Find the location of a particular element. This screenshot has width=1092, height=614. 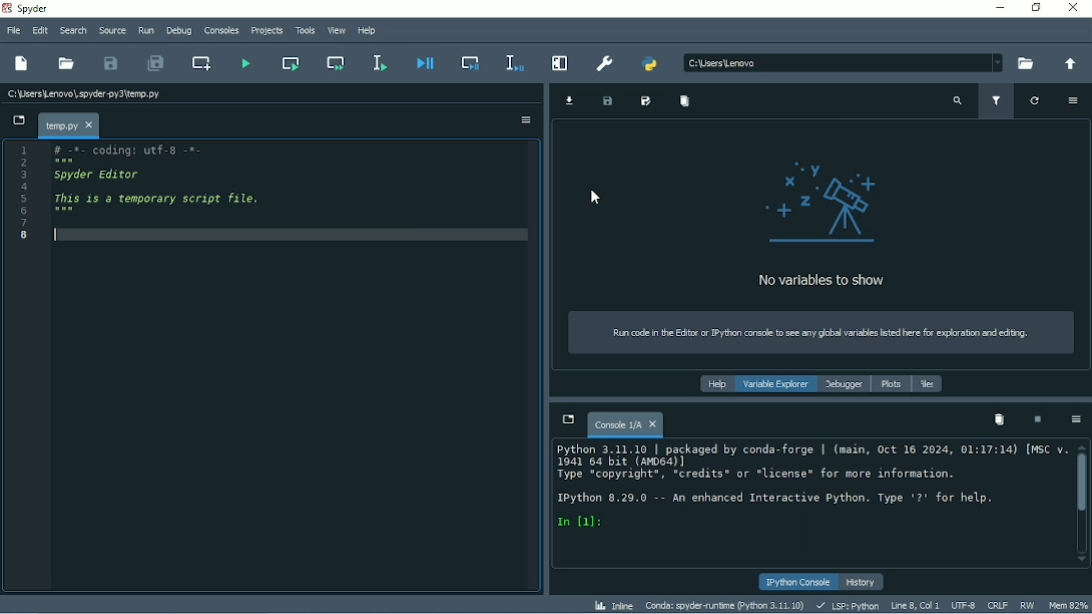

LSP is located at coordinates (846, 606).